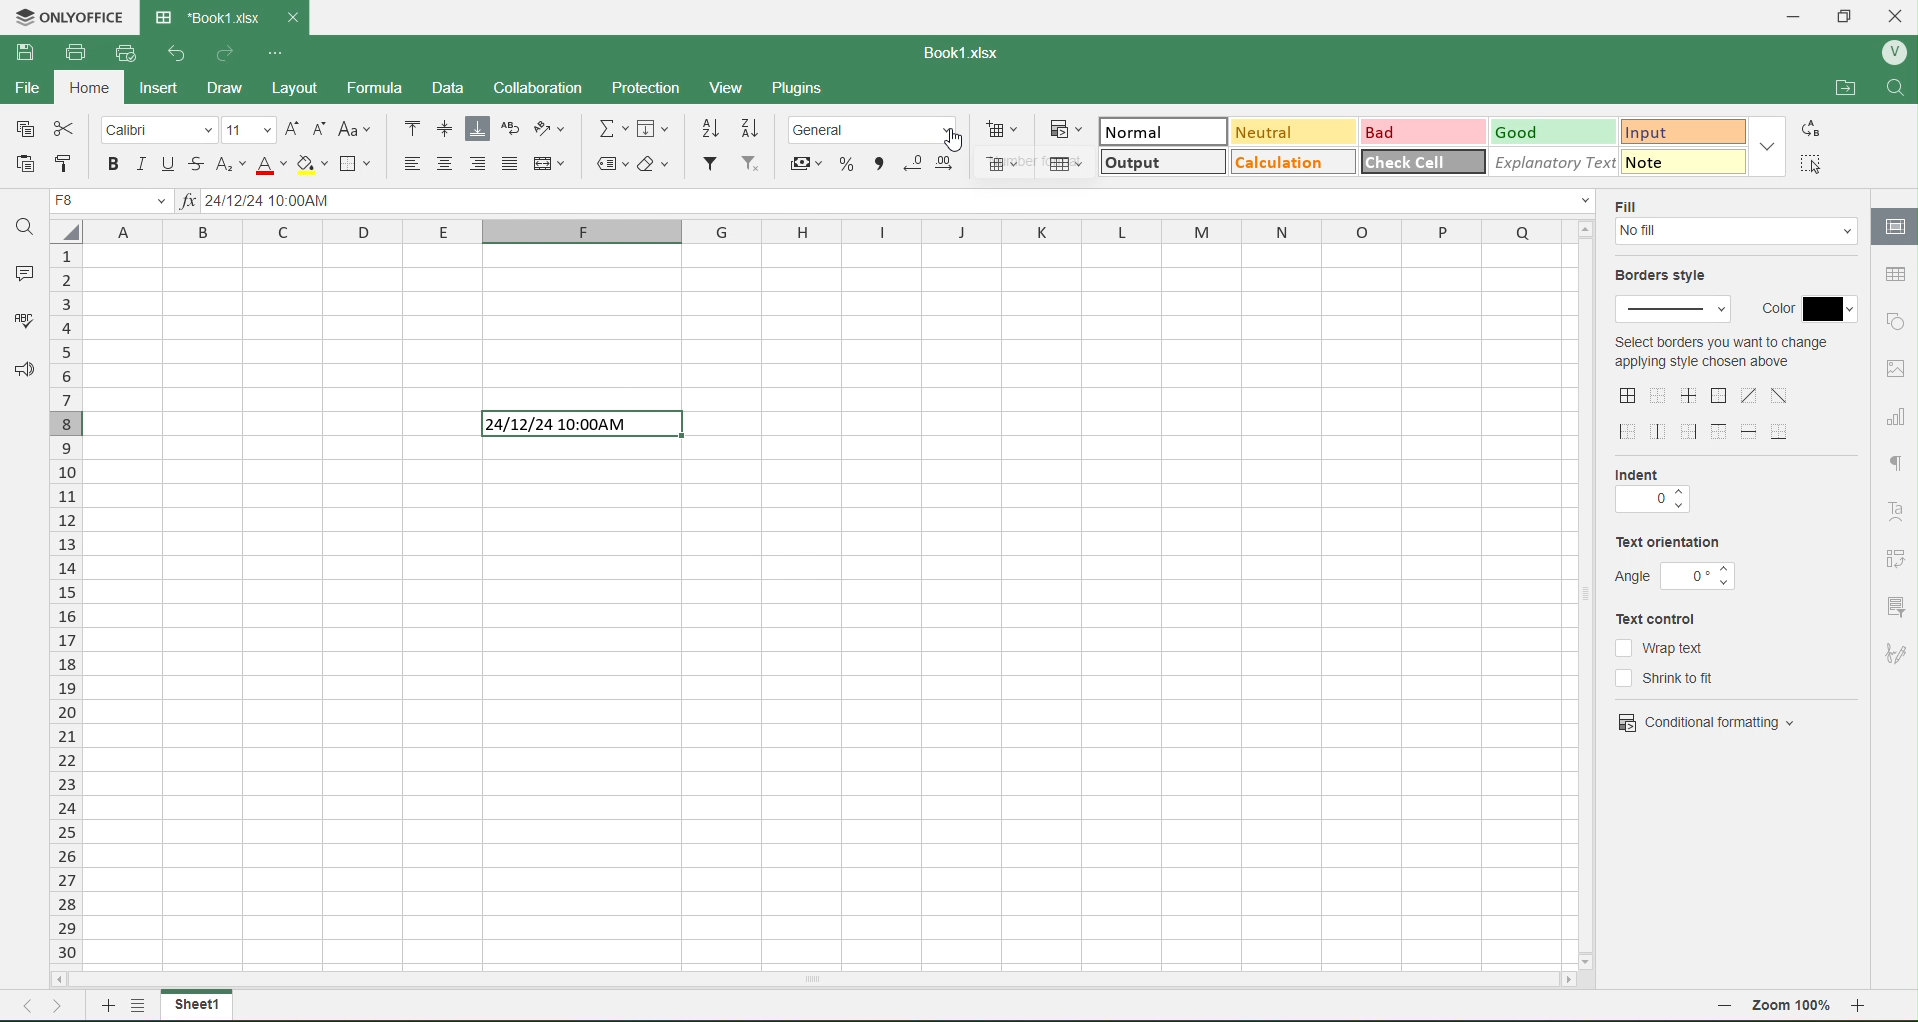 The image size is (1918, 1022). Describe the element at coordinates (1896, 418) in the screenshot. I see `charts` at that location.